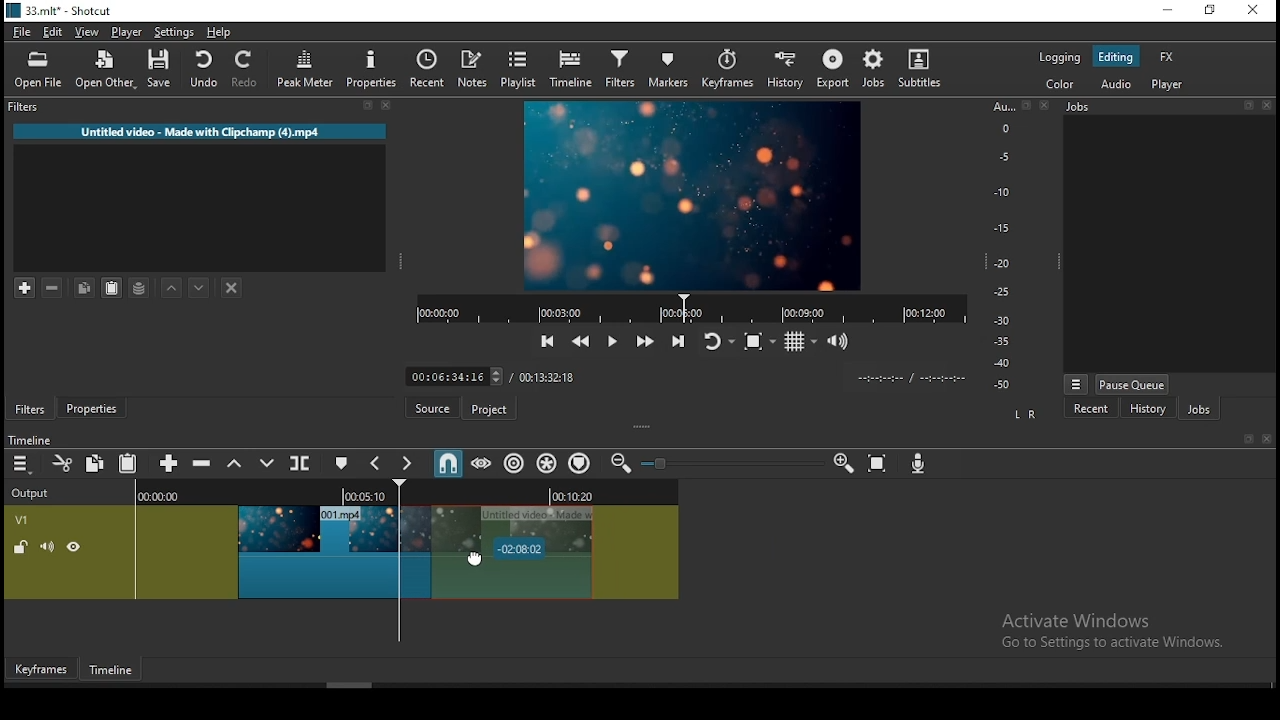  Describe the element at coordinates (21, 107) in the screenshot. I see `filters` at that location.